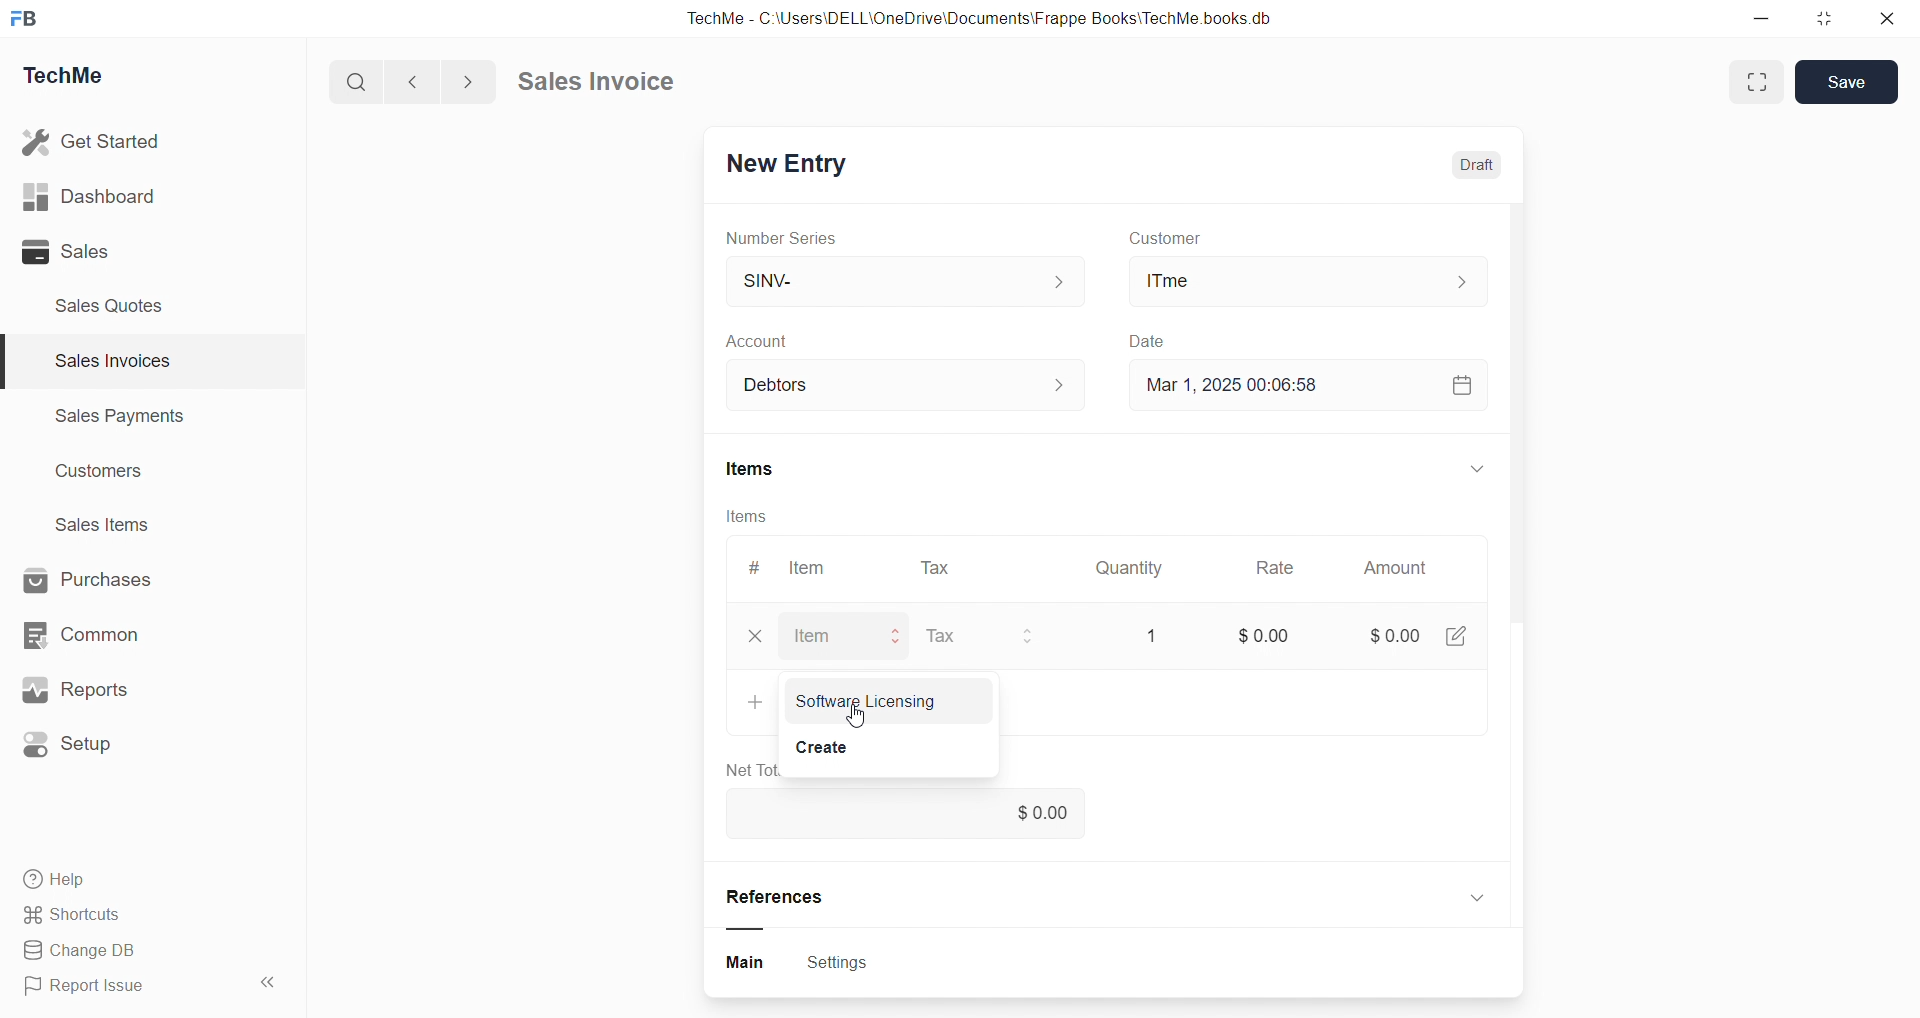 The image size is (1920, 1018). I want to click on Mar 1, 2025 00:06:58, so click(1244, 383).